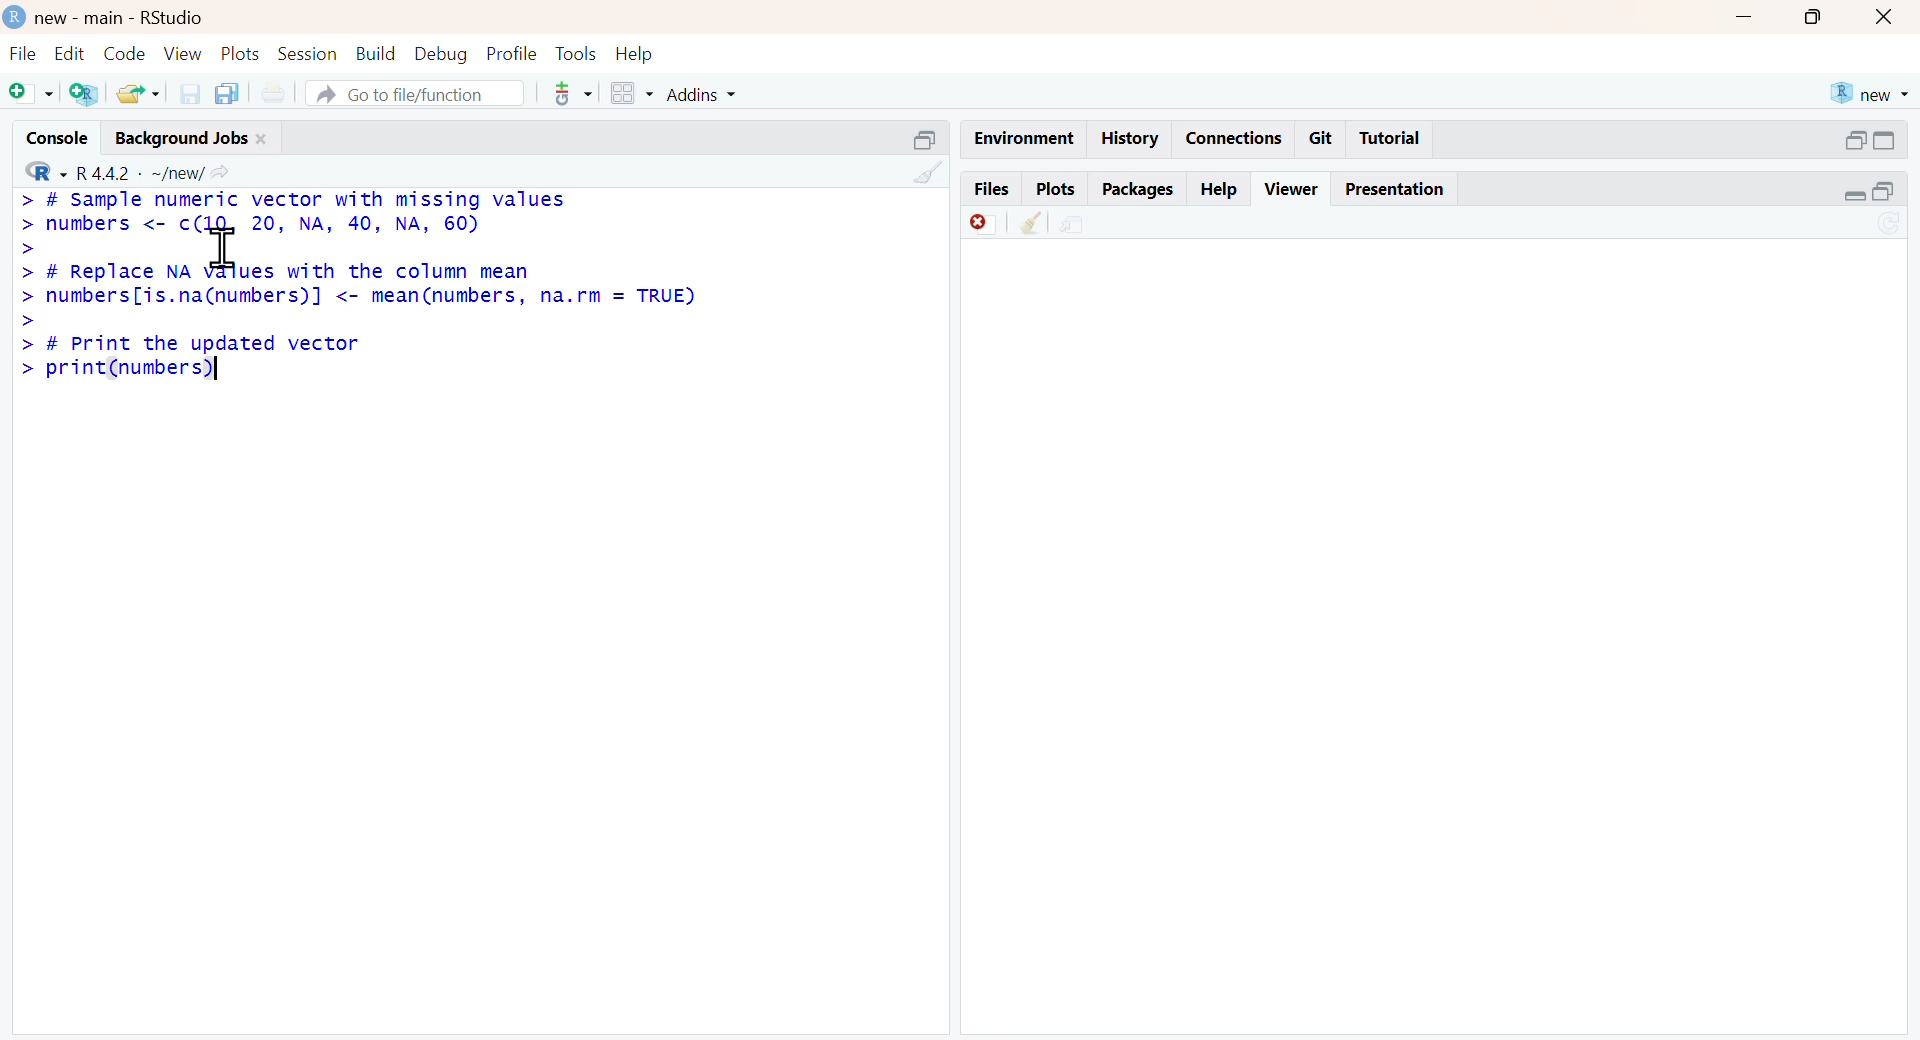  What do you see at coordinates (1392, 139) in the screenshot?
I see `tutorial` at bounding box center [1392, 139].